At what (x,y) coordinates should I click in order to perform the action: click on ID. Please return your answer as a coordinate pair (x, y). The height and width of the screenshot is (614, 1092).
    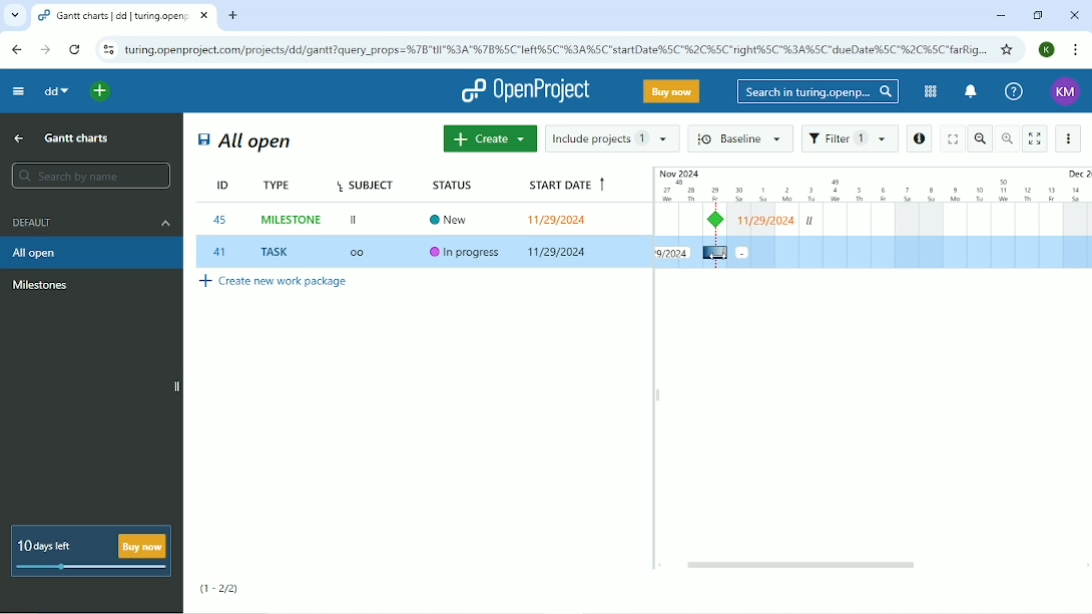
    Looking at the image, I should click on (212, 187).